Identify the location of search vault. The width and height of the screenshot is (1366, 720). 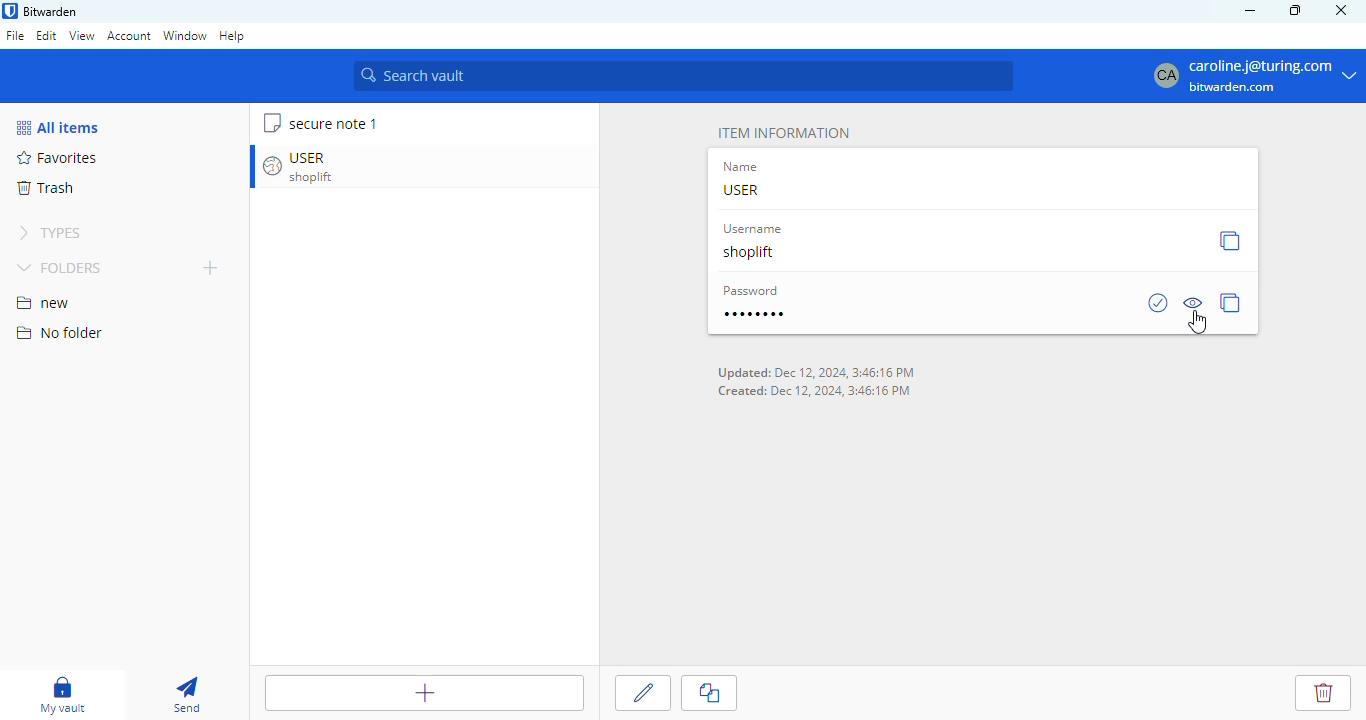
(685, 75).